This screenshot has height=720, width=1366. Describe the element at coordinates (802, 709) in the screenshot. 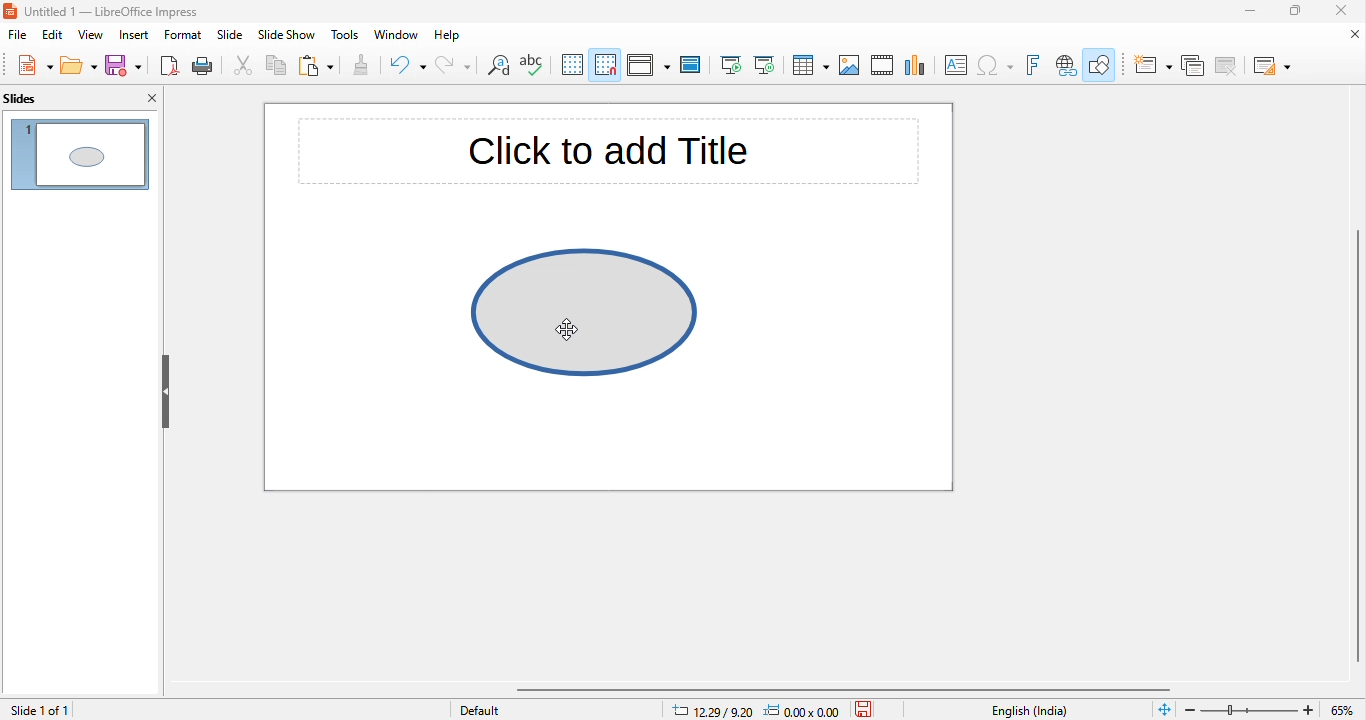

I see `0.00 x 0.00` at that location.